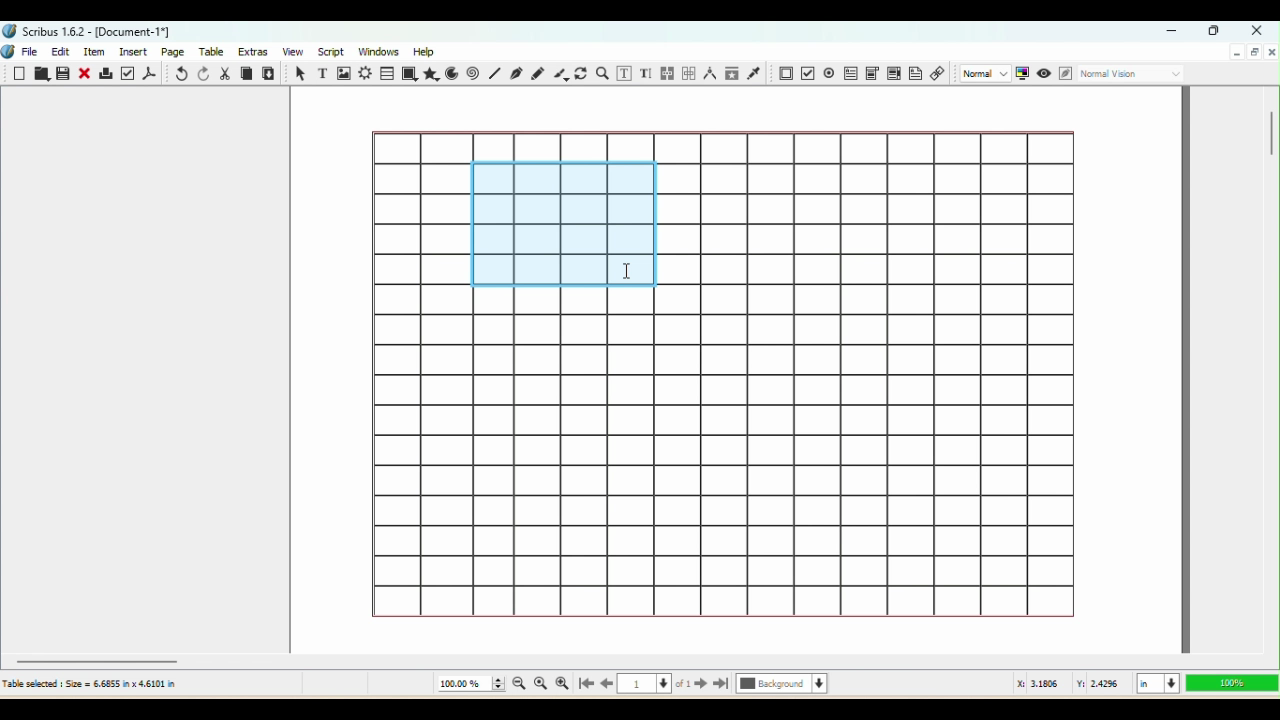 Image resolution: width=1280 pixels, height=720 pixels. What do you see at coordinates (581, 74) in the screenshot?
I see `Rotate item` at bounding box center [581, 74].